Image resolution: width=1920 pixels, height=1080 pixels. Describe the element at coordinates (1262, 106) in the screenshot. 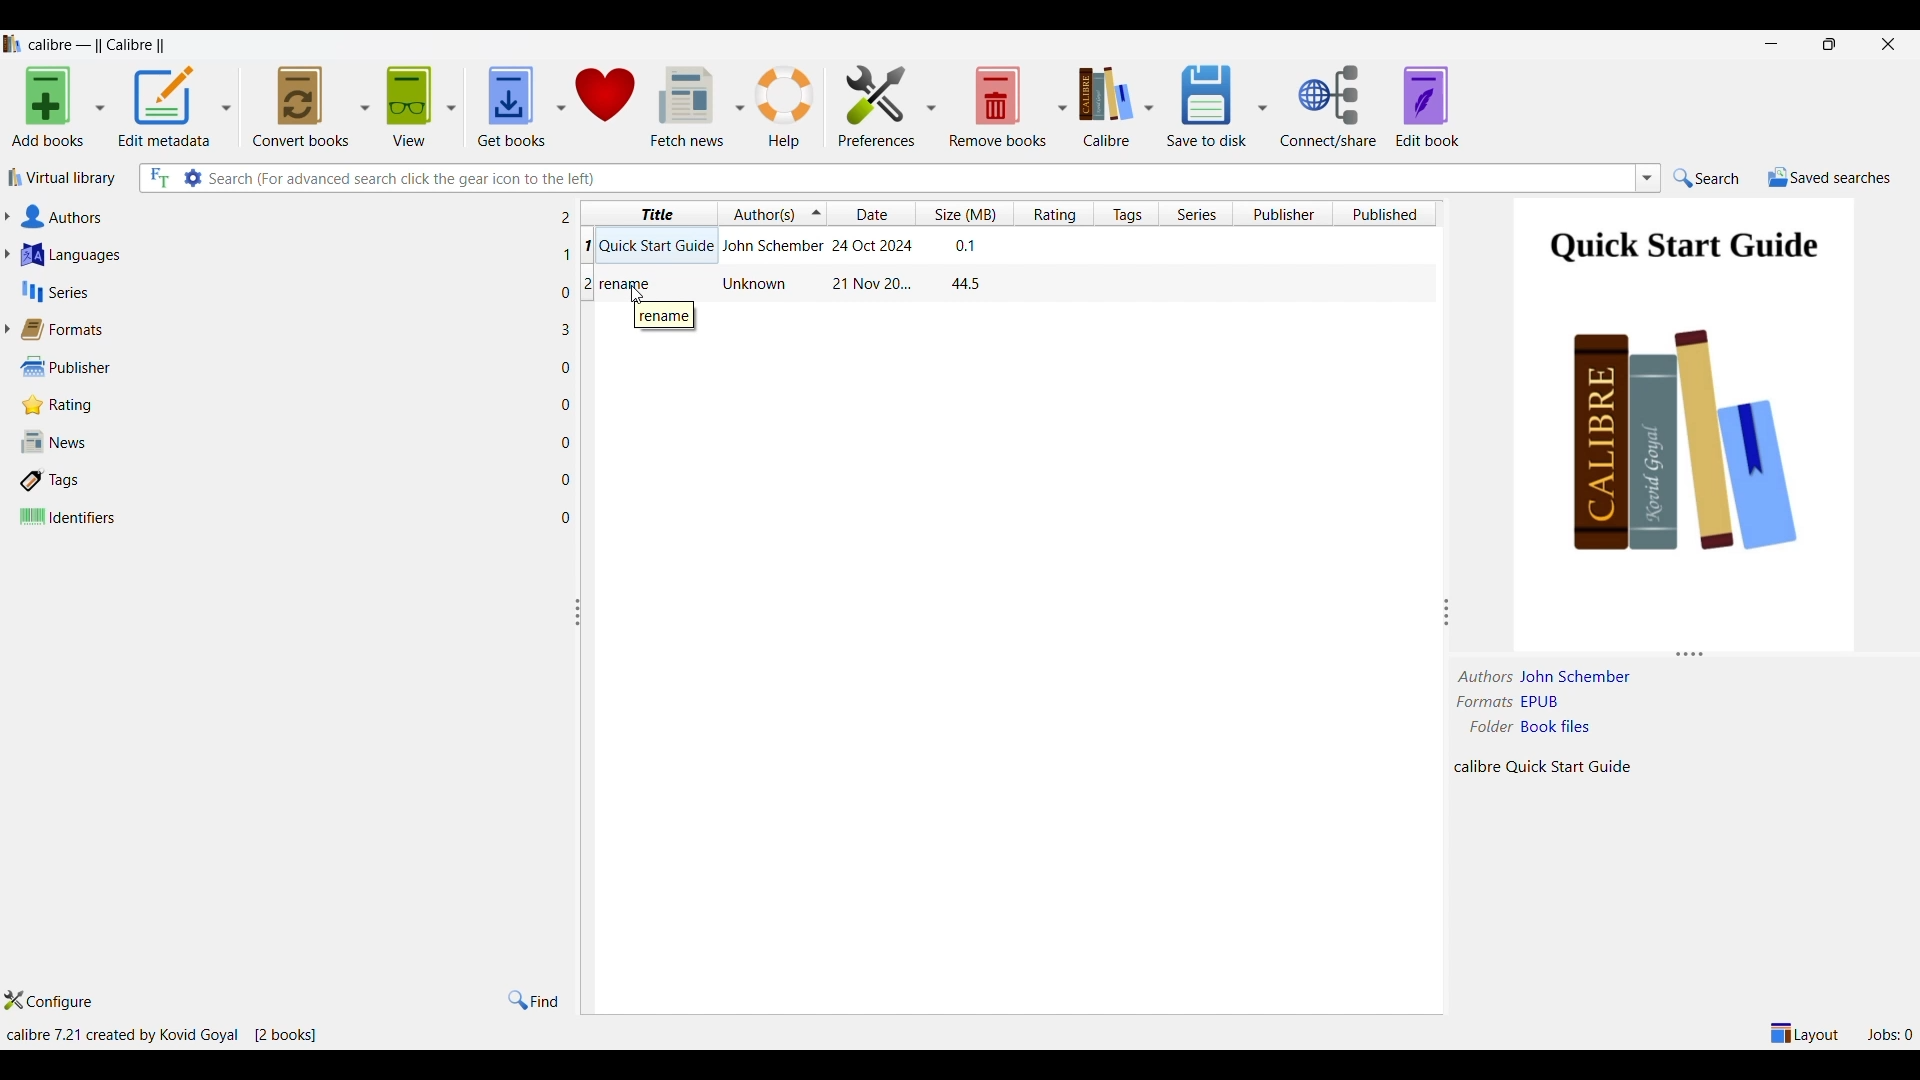

I see `Save options` at that location.